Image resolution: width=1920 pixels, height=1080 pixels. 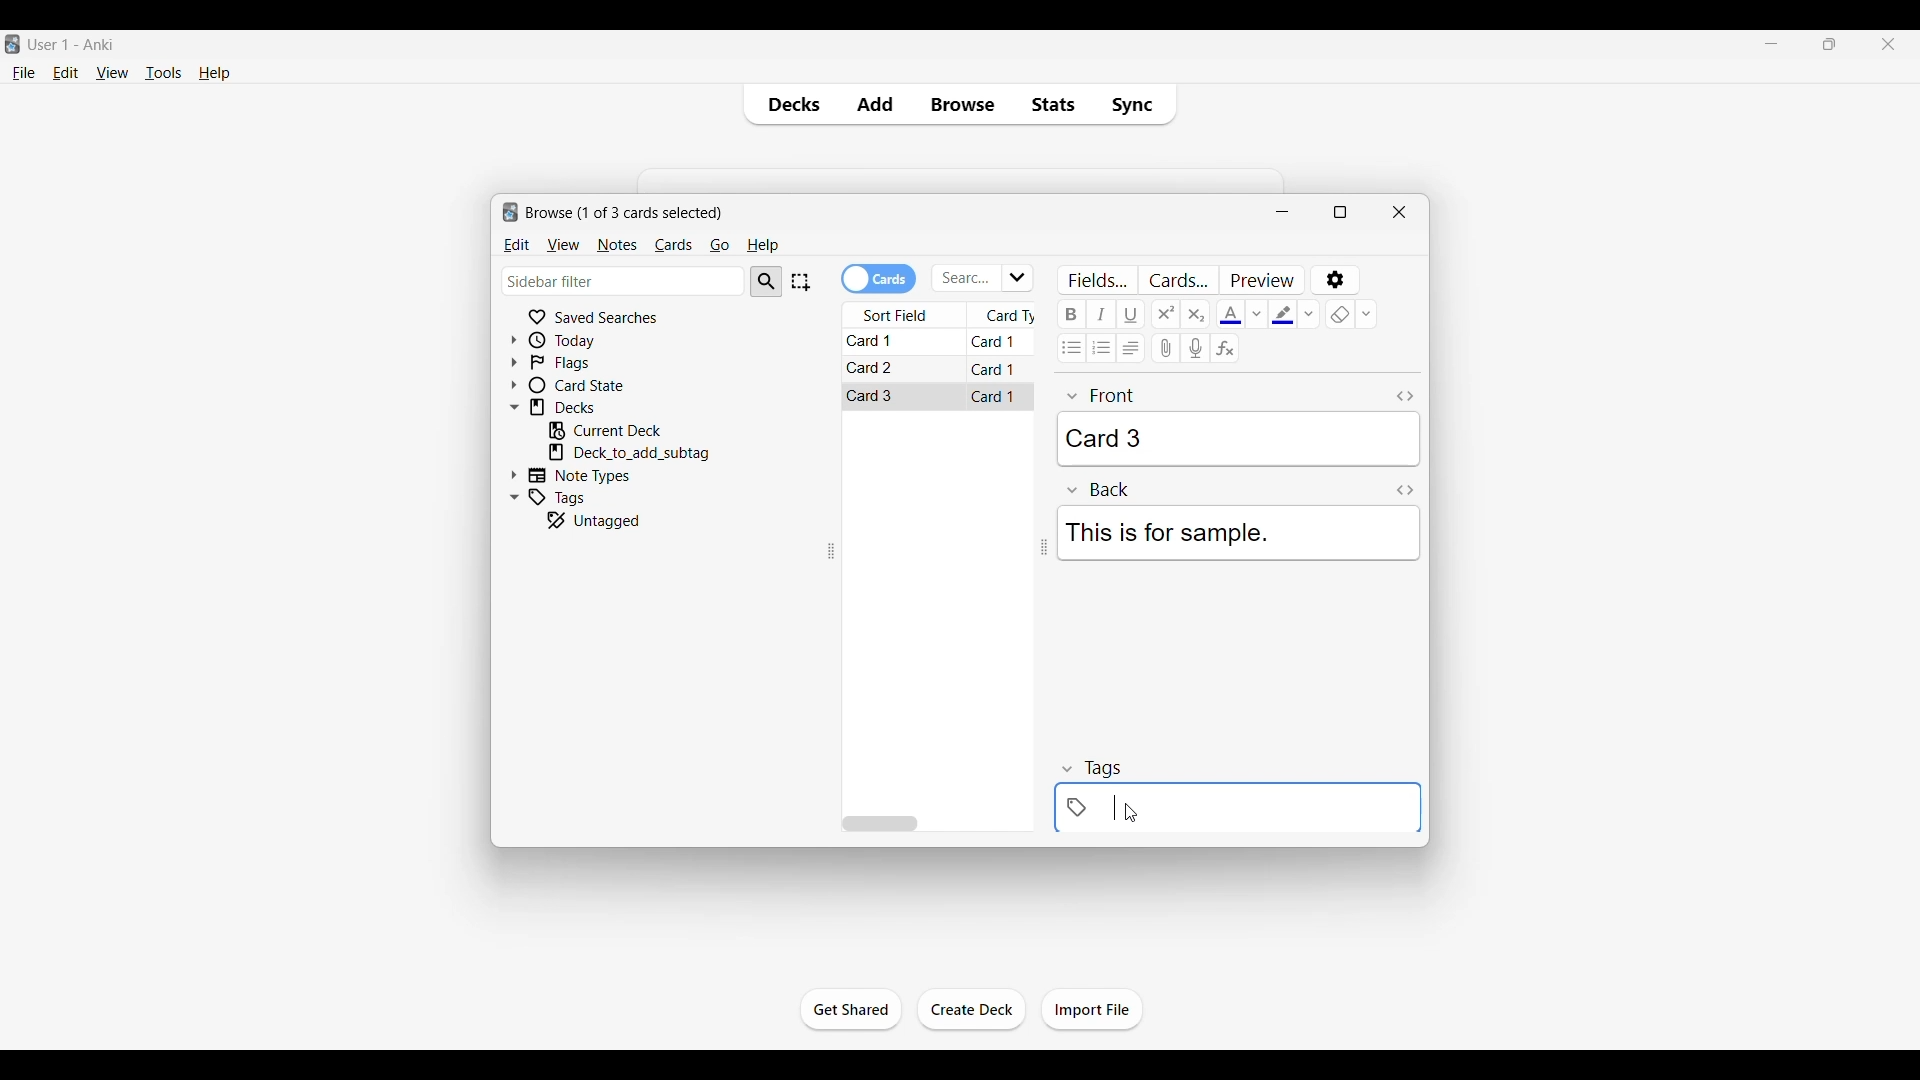 I want to click on Close window, so click(x=1400, y=212).